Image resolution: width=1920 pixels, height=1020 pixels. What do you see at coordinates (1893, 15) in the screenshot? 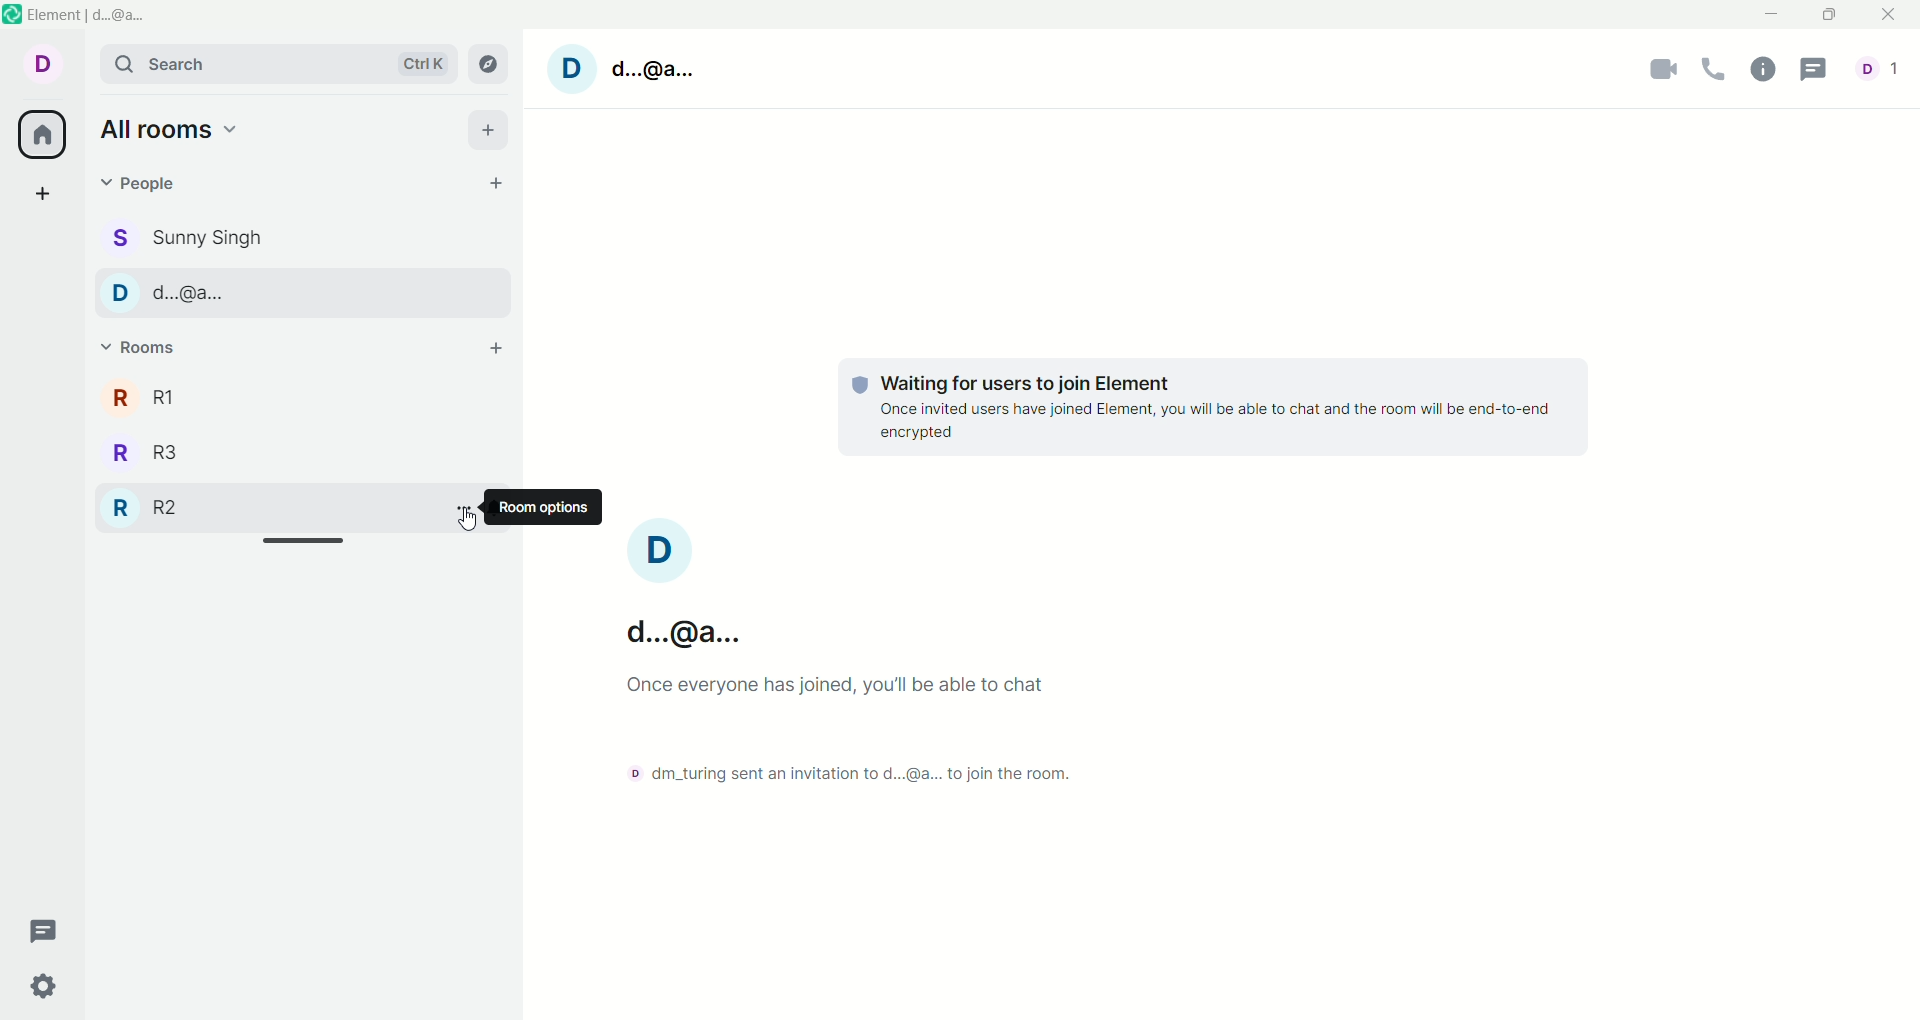
I see `close` at bounding box center [1893, 15].